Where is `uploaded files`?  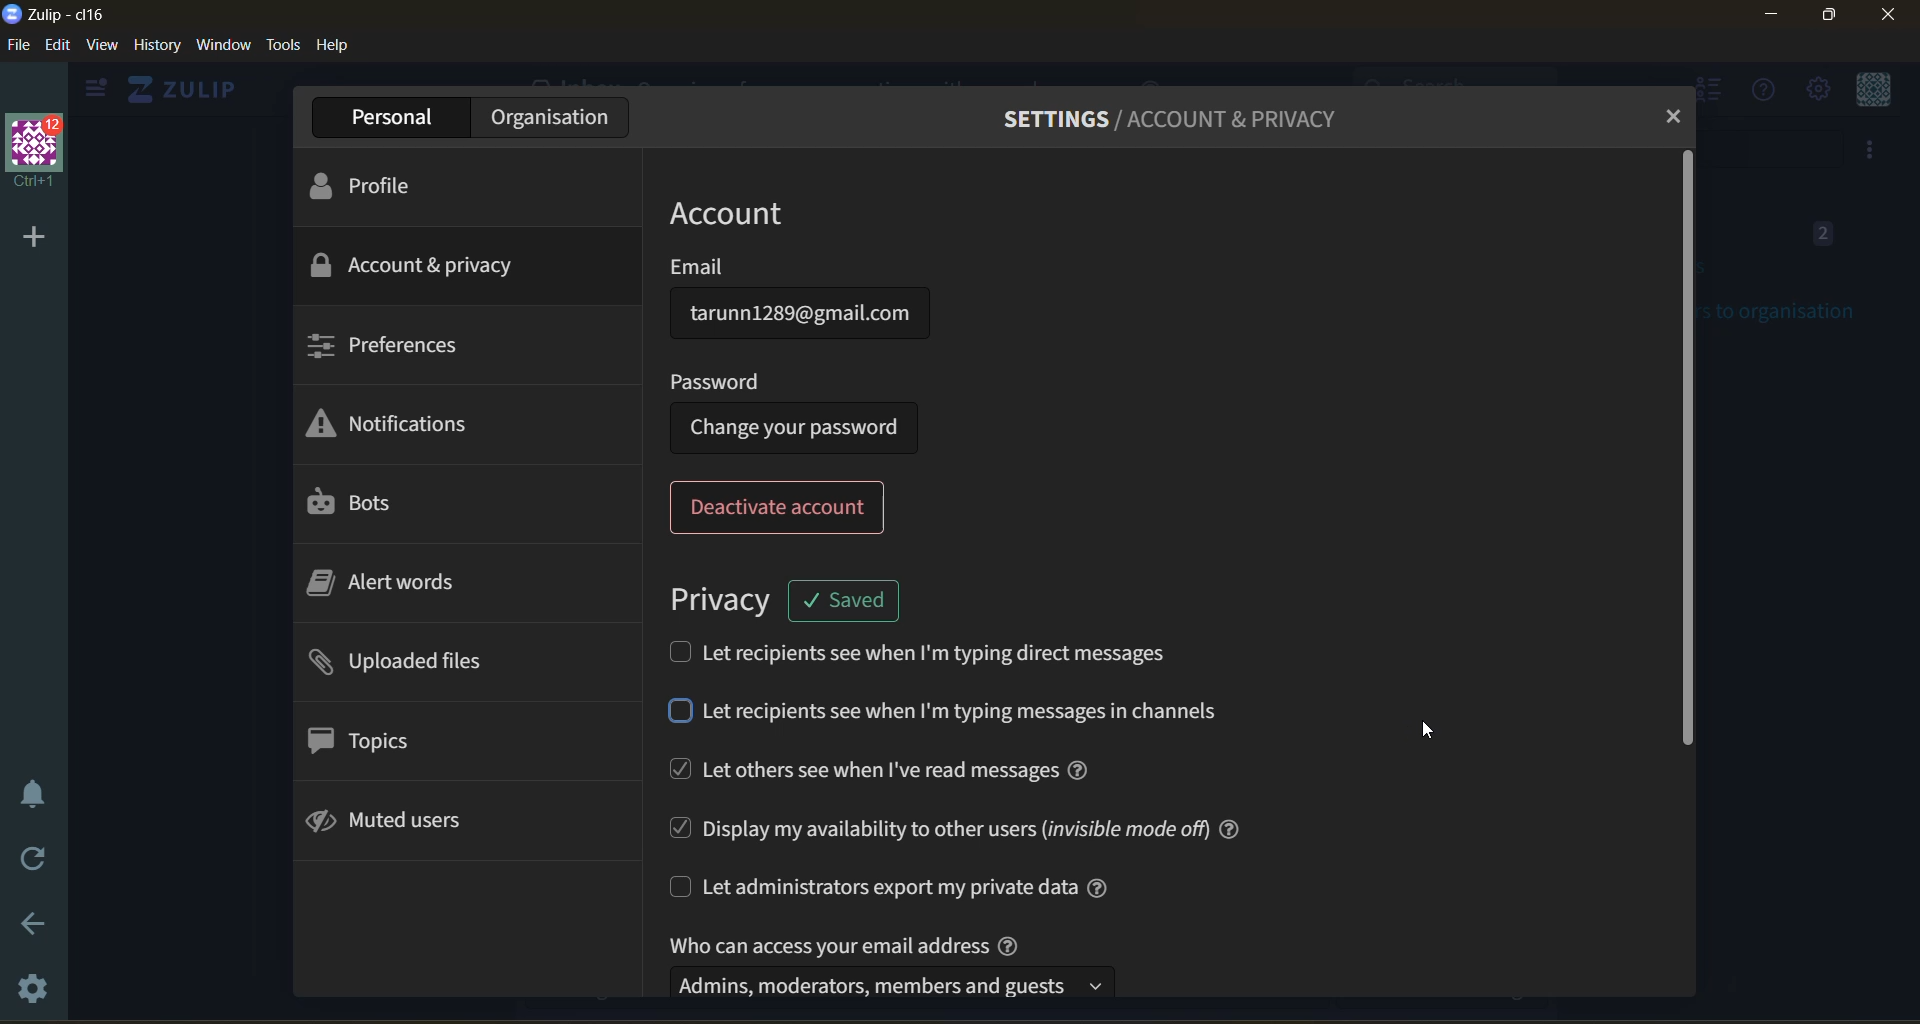
uploaded files is located at coordinates (405, 666).